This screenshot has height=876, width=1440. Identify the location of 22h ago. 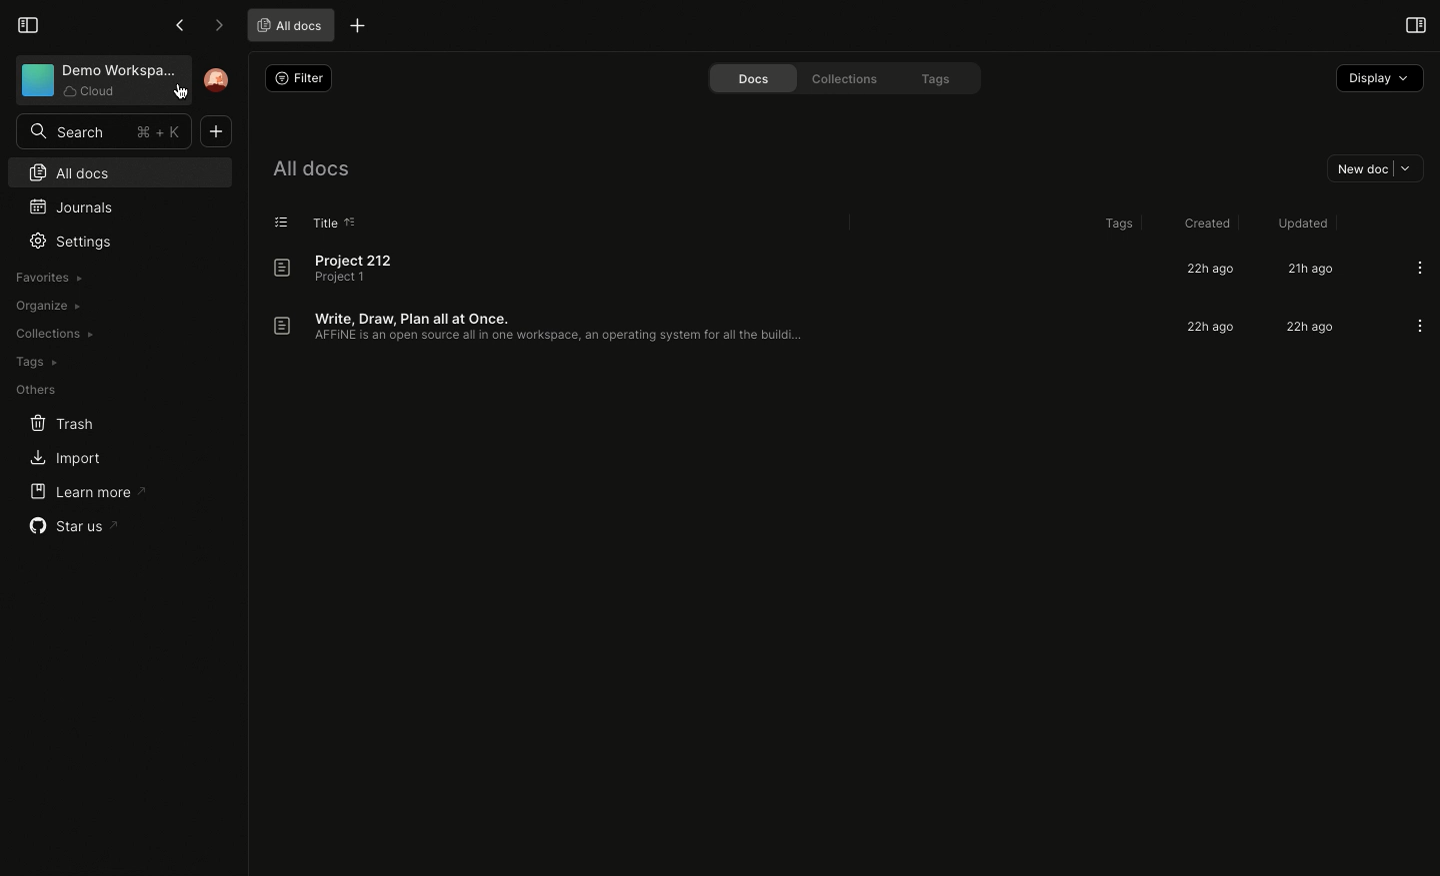
(1213, 327).